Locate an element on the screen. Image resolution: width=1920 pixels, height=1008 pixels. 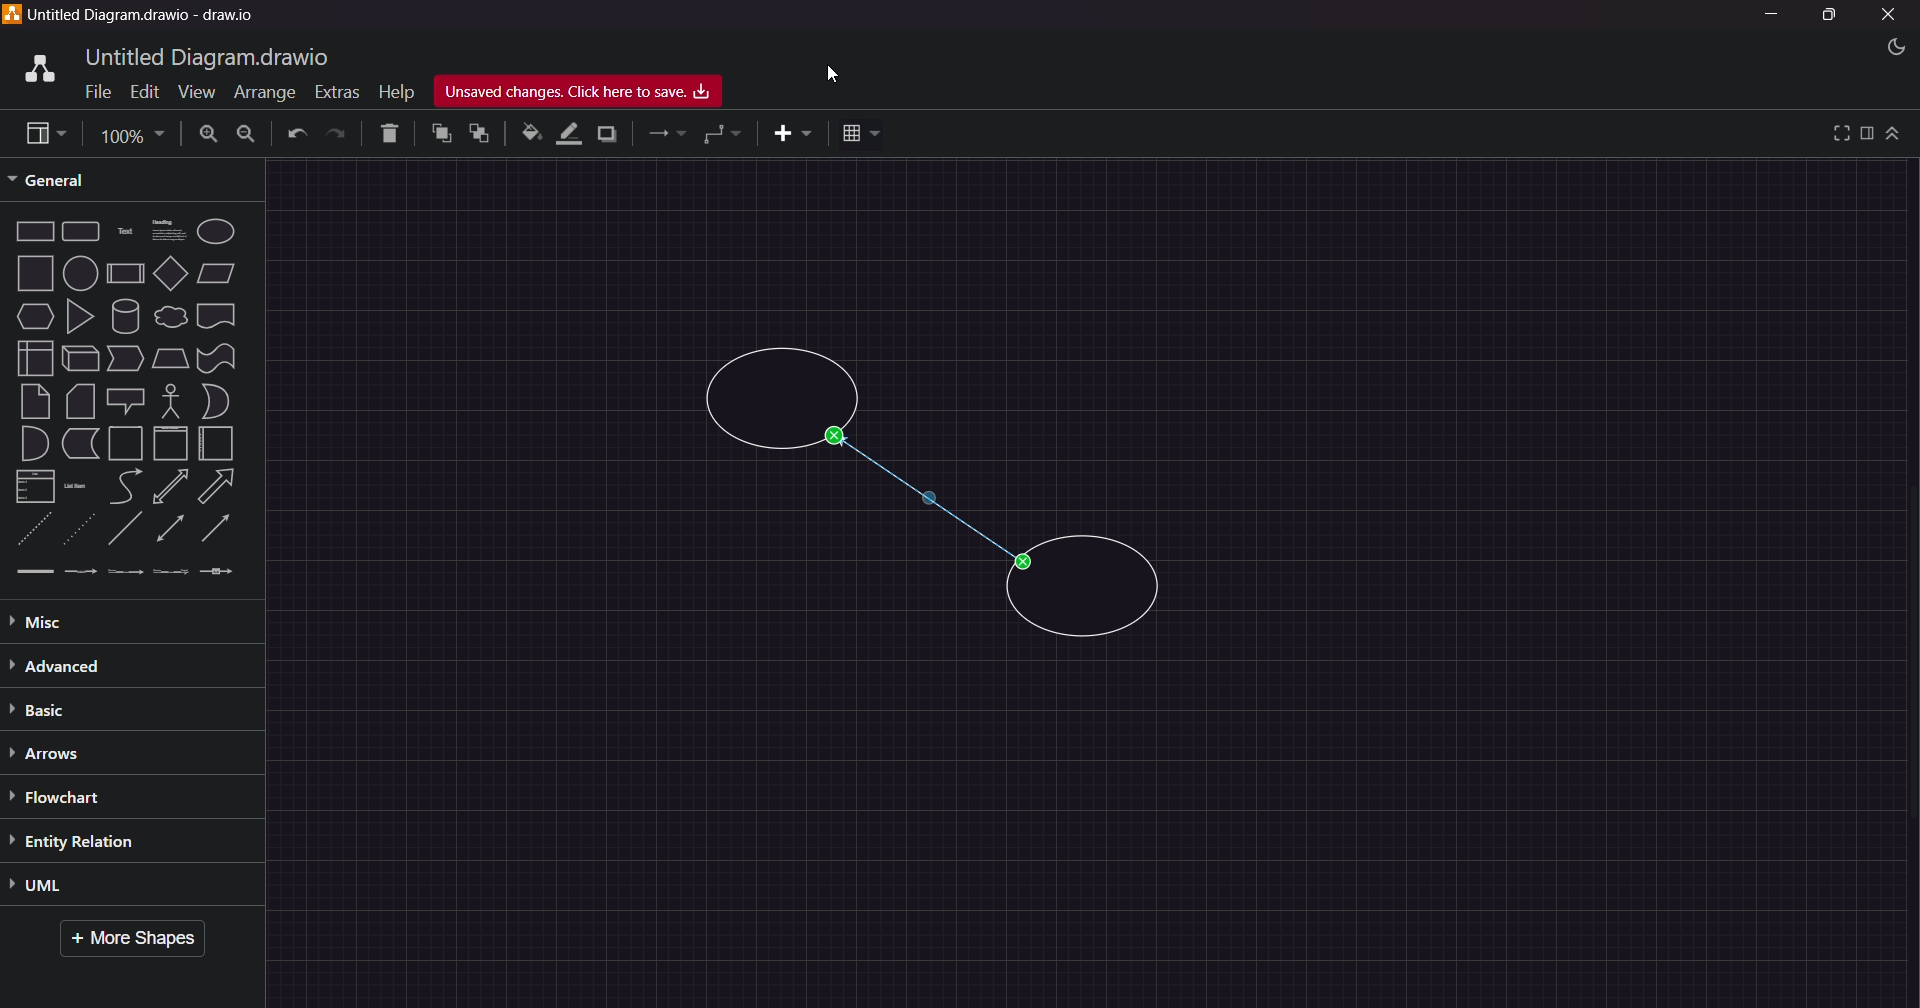
Extras is located at coordinates (336, 89).